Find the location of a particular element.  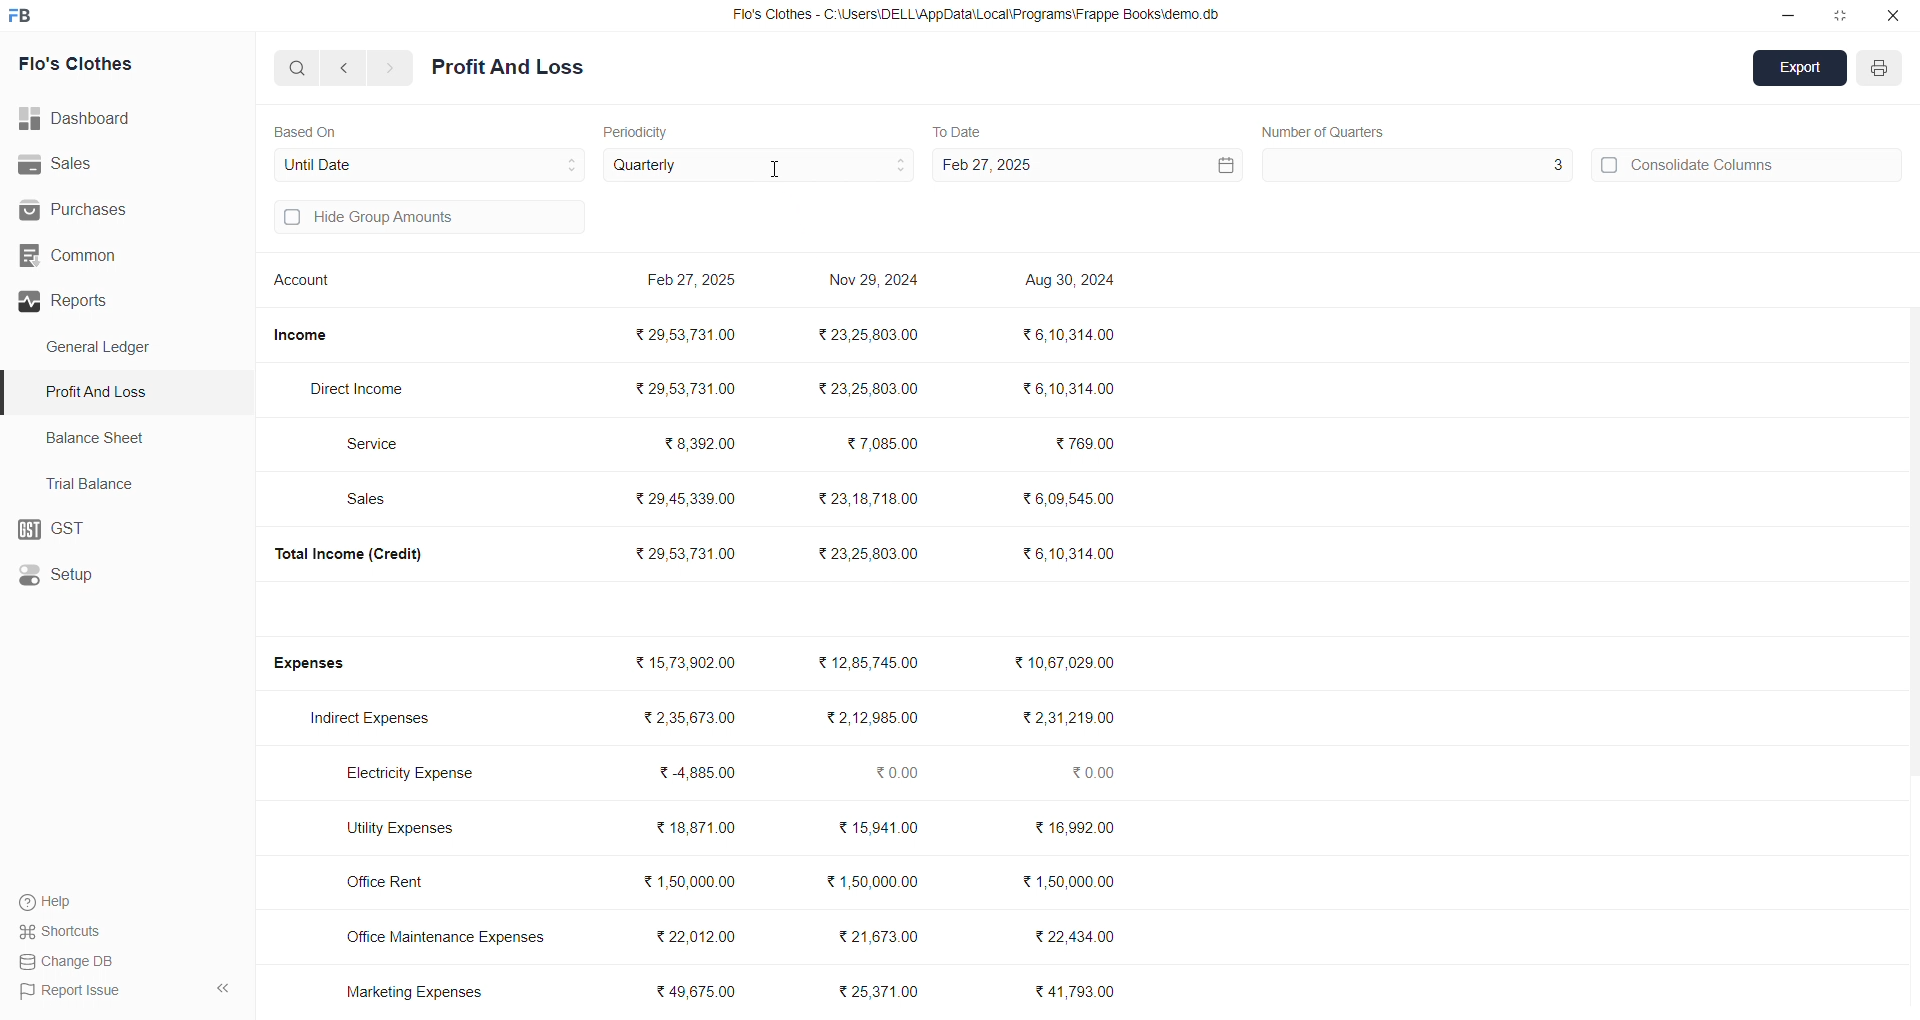

To Date is located at coordinates (956, 130).